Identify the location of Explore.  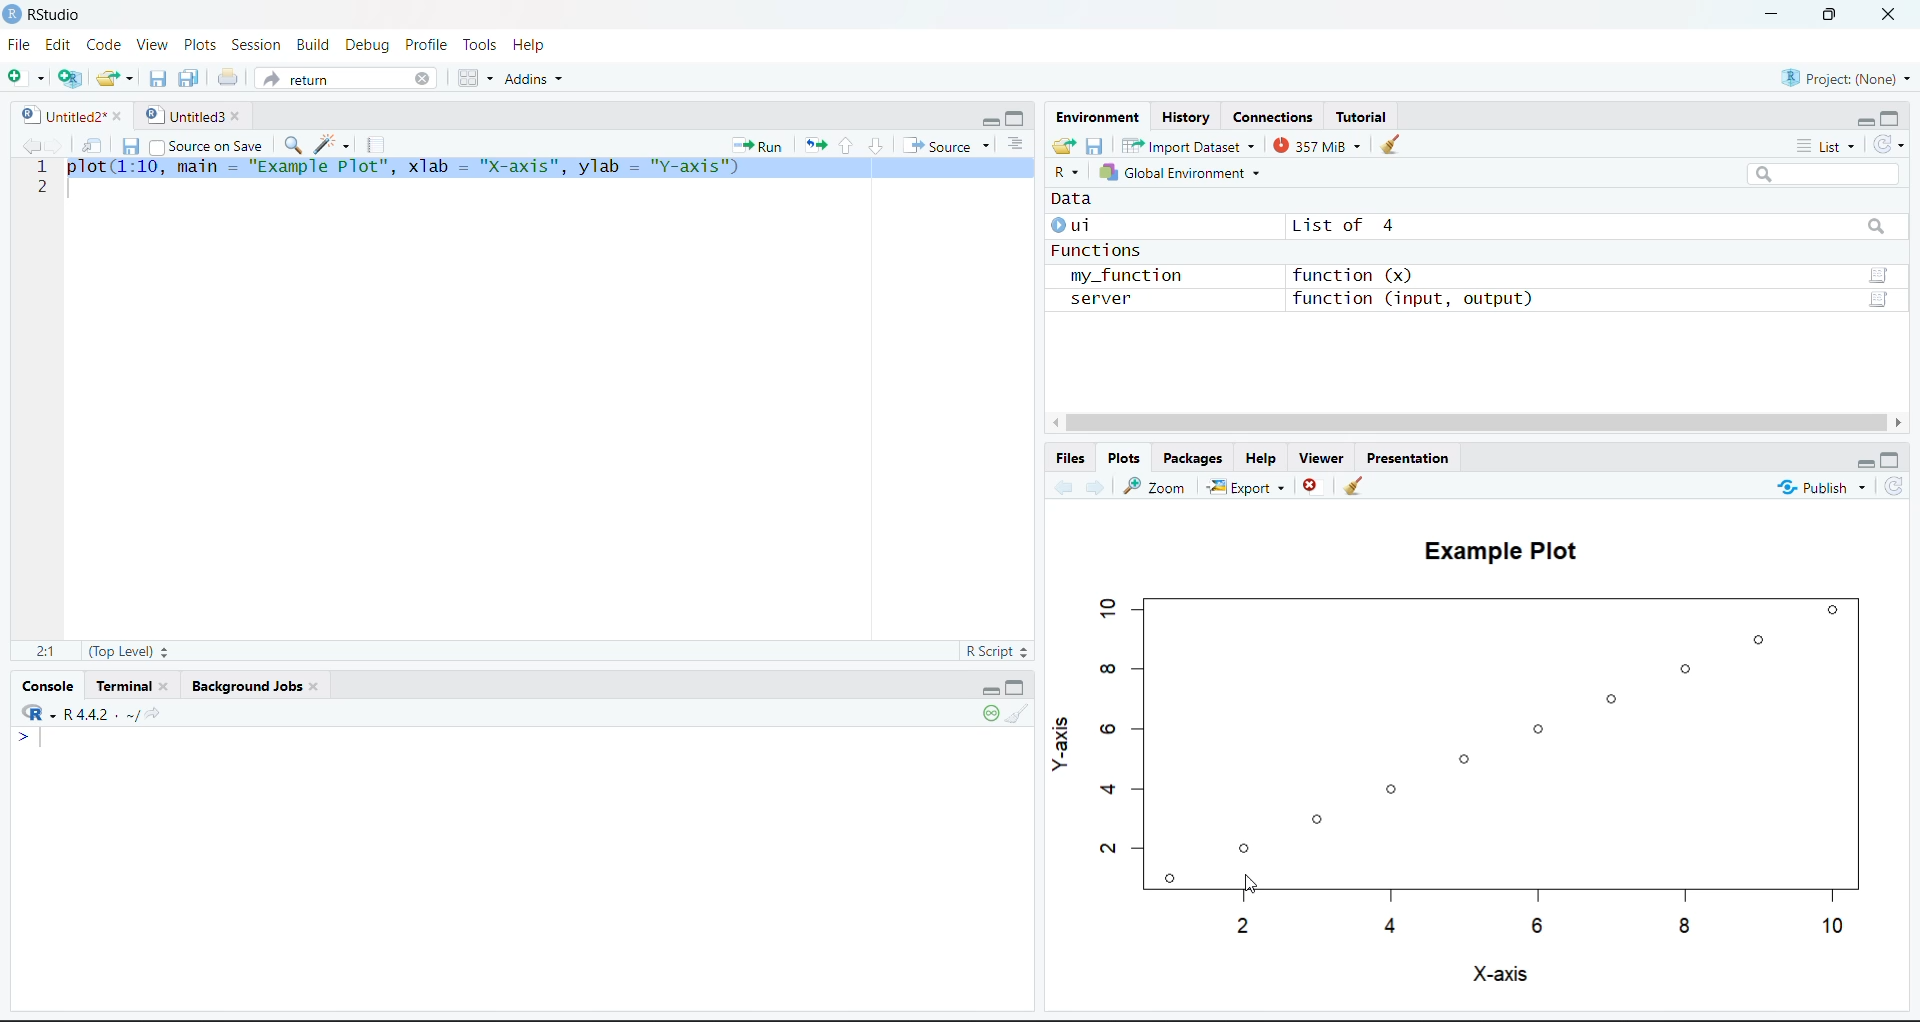
(1249, 485).